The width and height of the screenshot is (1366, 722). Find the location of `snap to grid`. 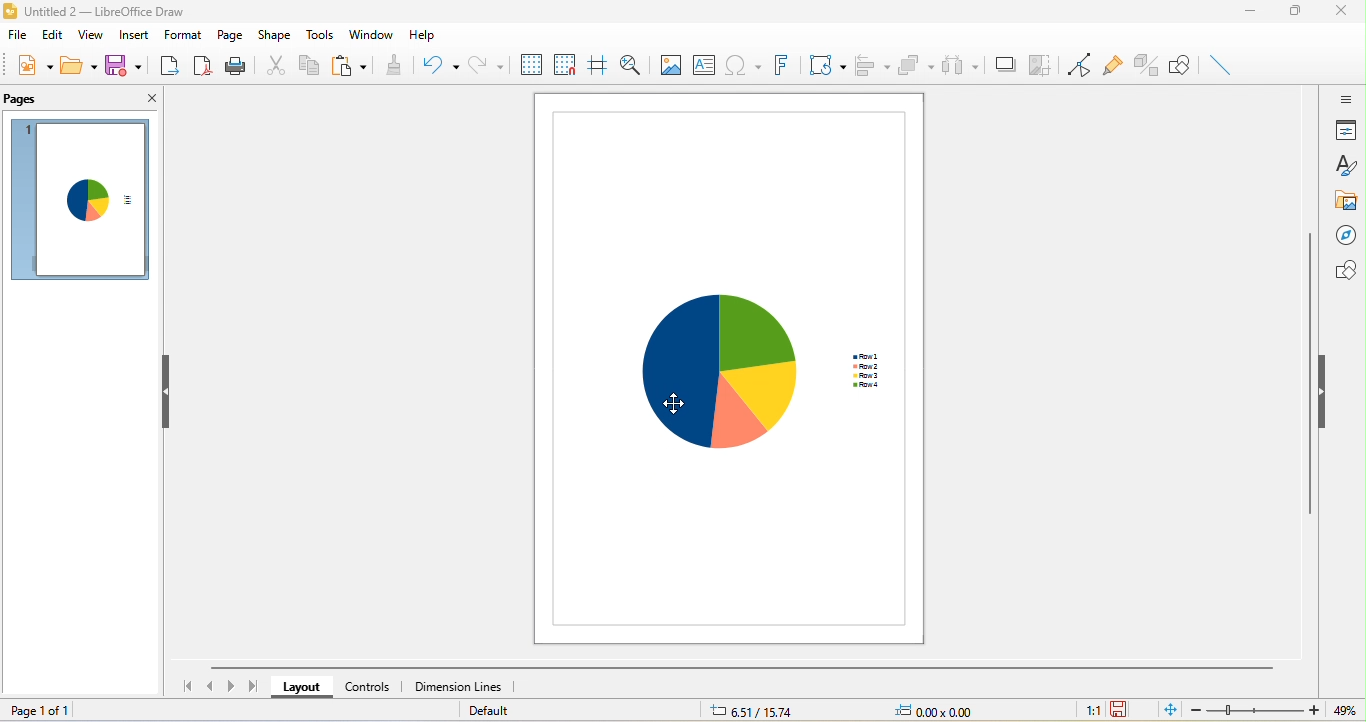

snap to grid is located at coordinates (567, 63).